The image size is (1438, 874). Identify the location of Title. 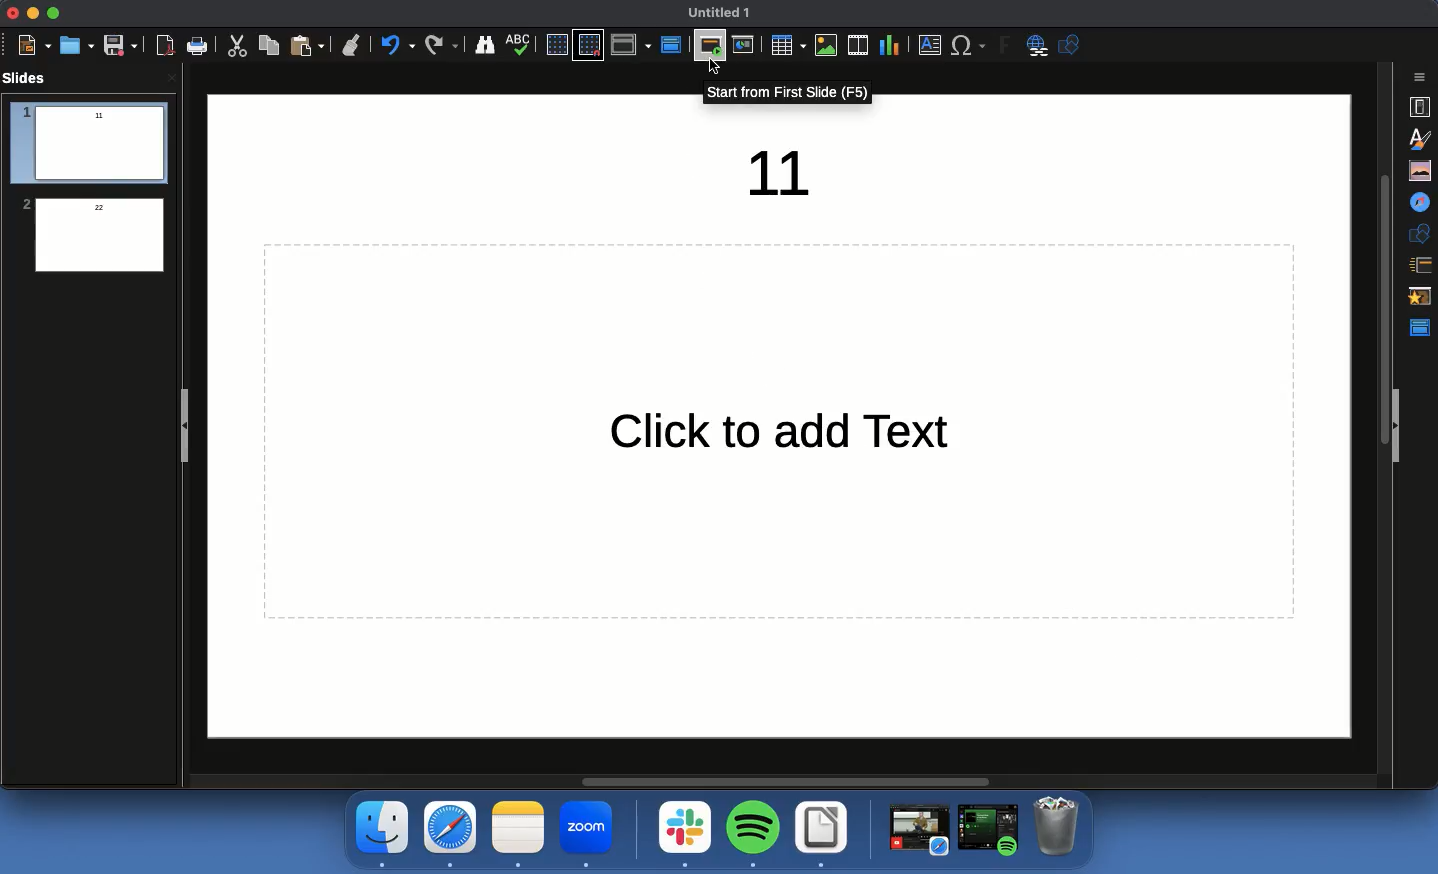
(784, 175).